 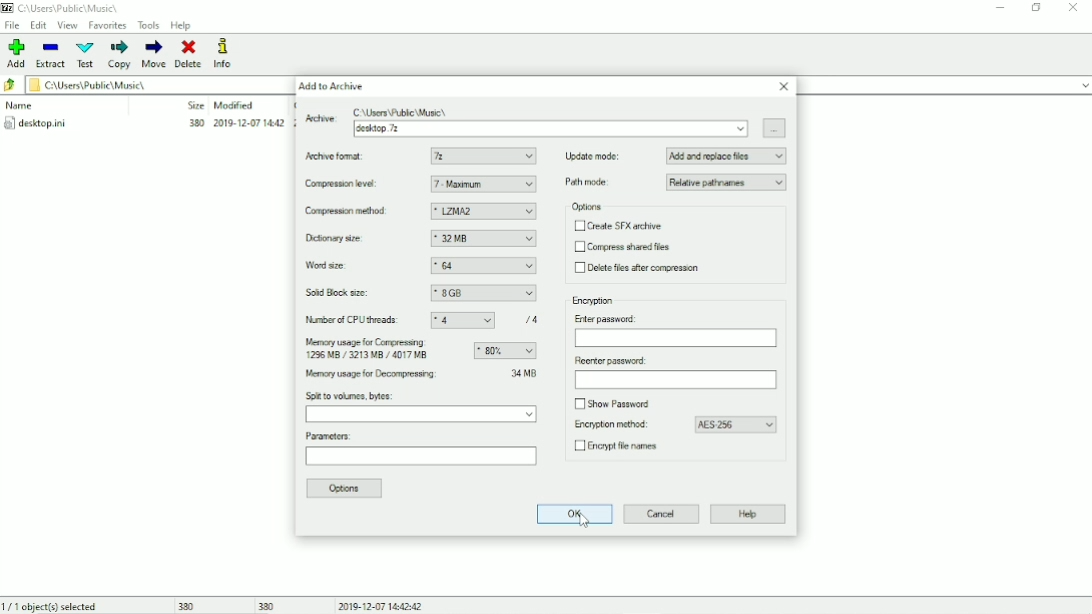 What do you see at coordinates (593, 156) in the screenshot?
I see `Update mode` at bounding box center [593, 156].